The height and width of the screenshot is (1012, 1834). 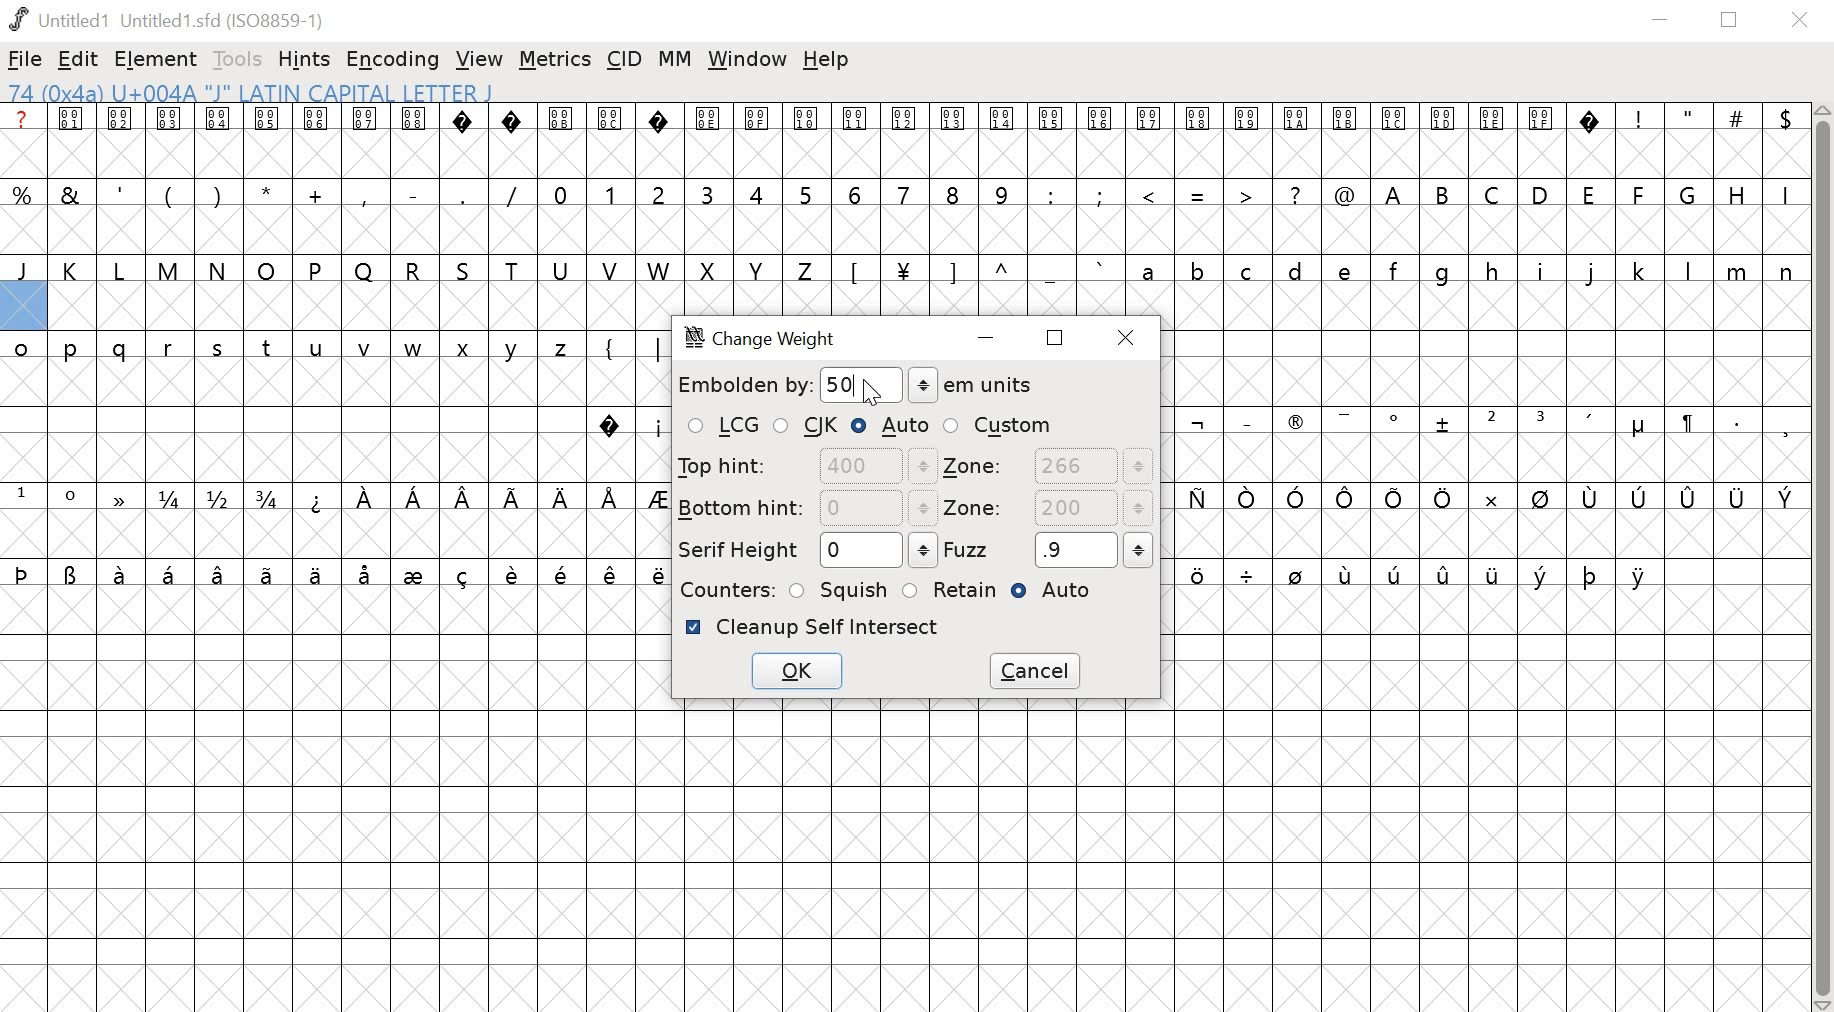 What do you see at coordinates (808, 427) in the screenshot?
I see `CJK` at bounding box center [808, 427].